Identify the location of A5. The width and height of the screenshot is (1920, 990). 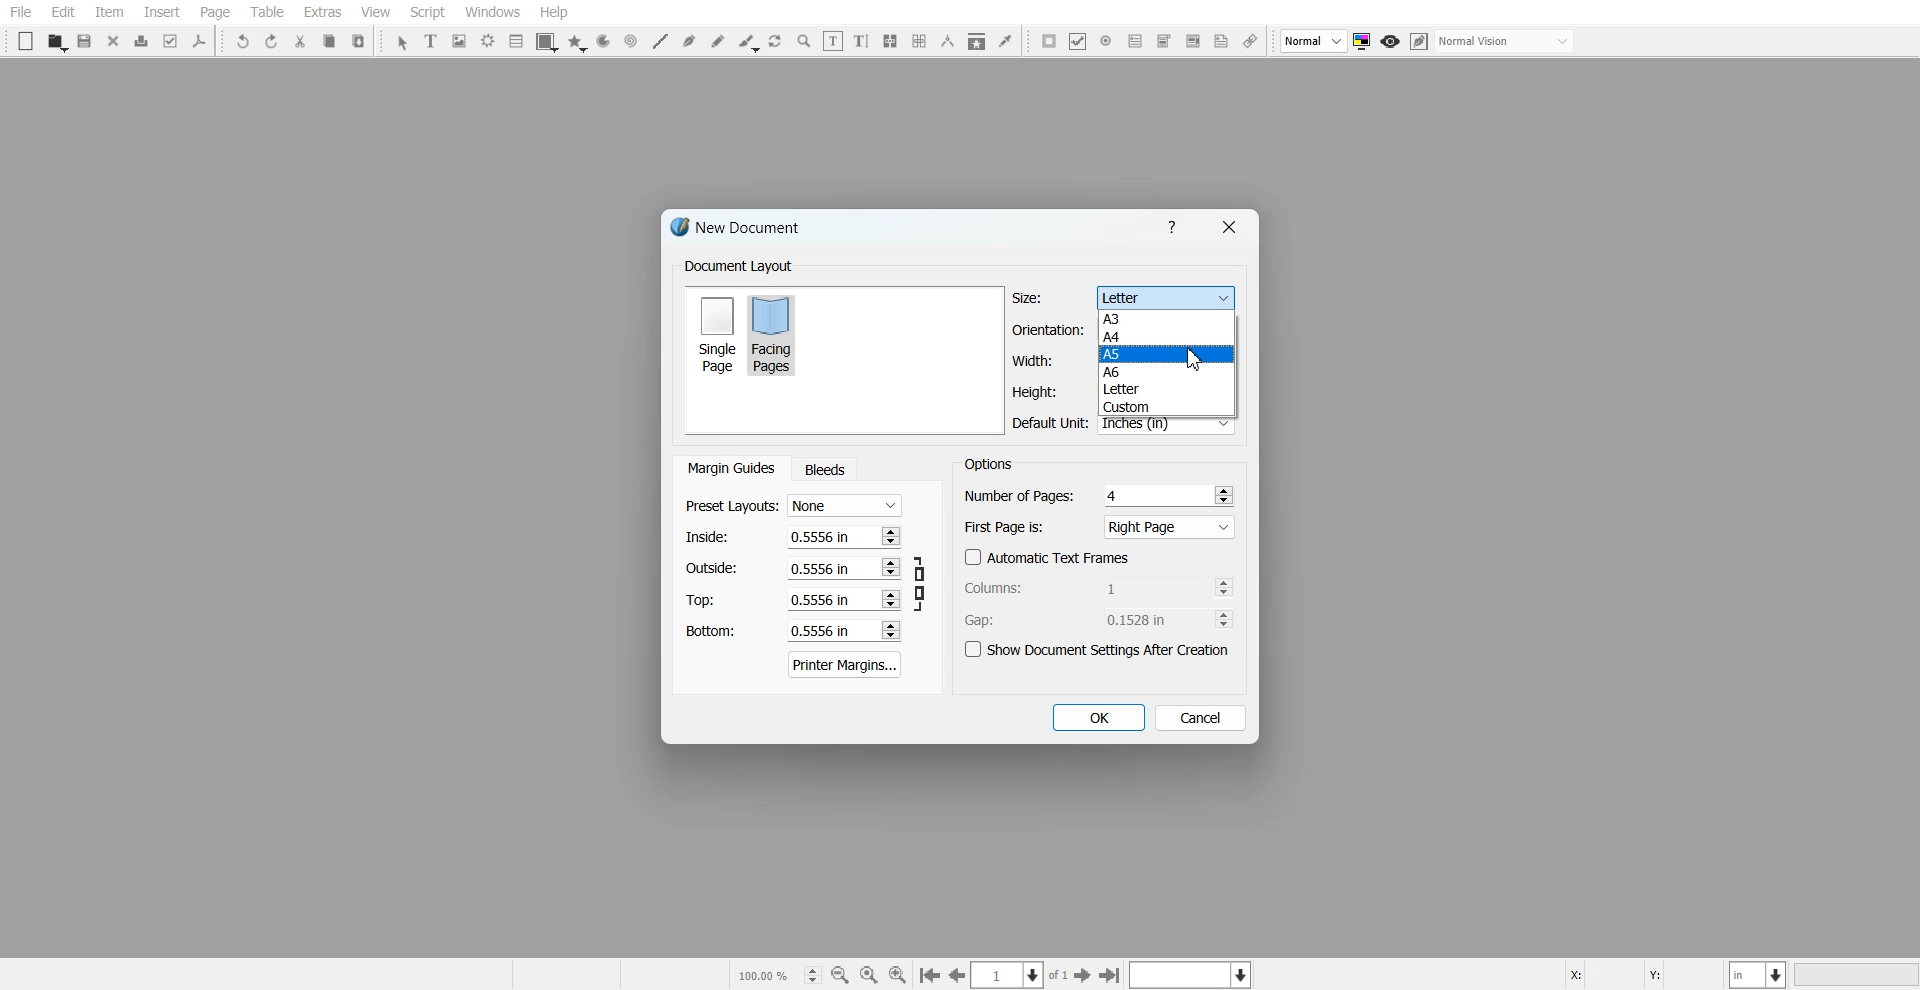
(1167, 355).